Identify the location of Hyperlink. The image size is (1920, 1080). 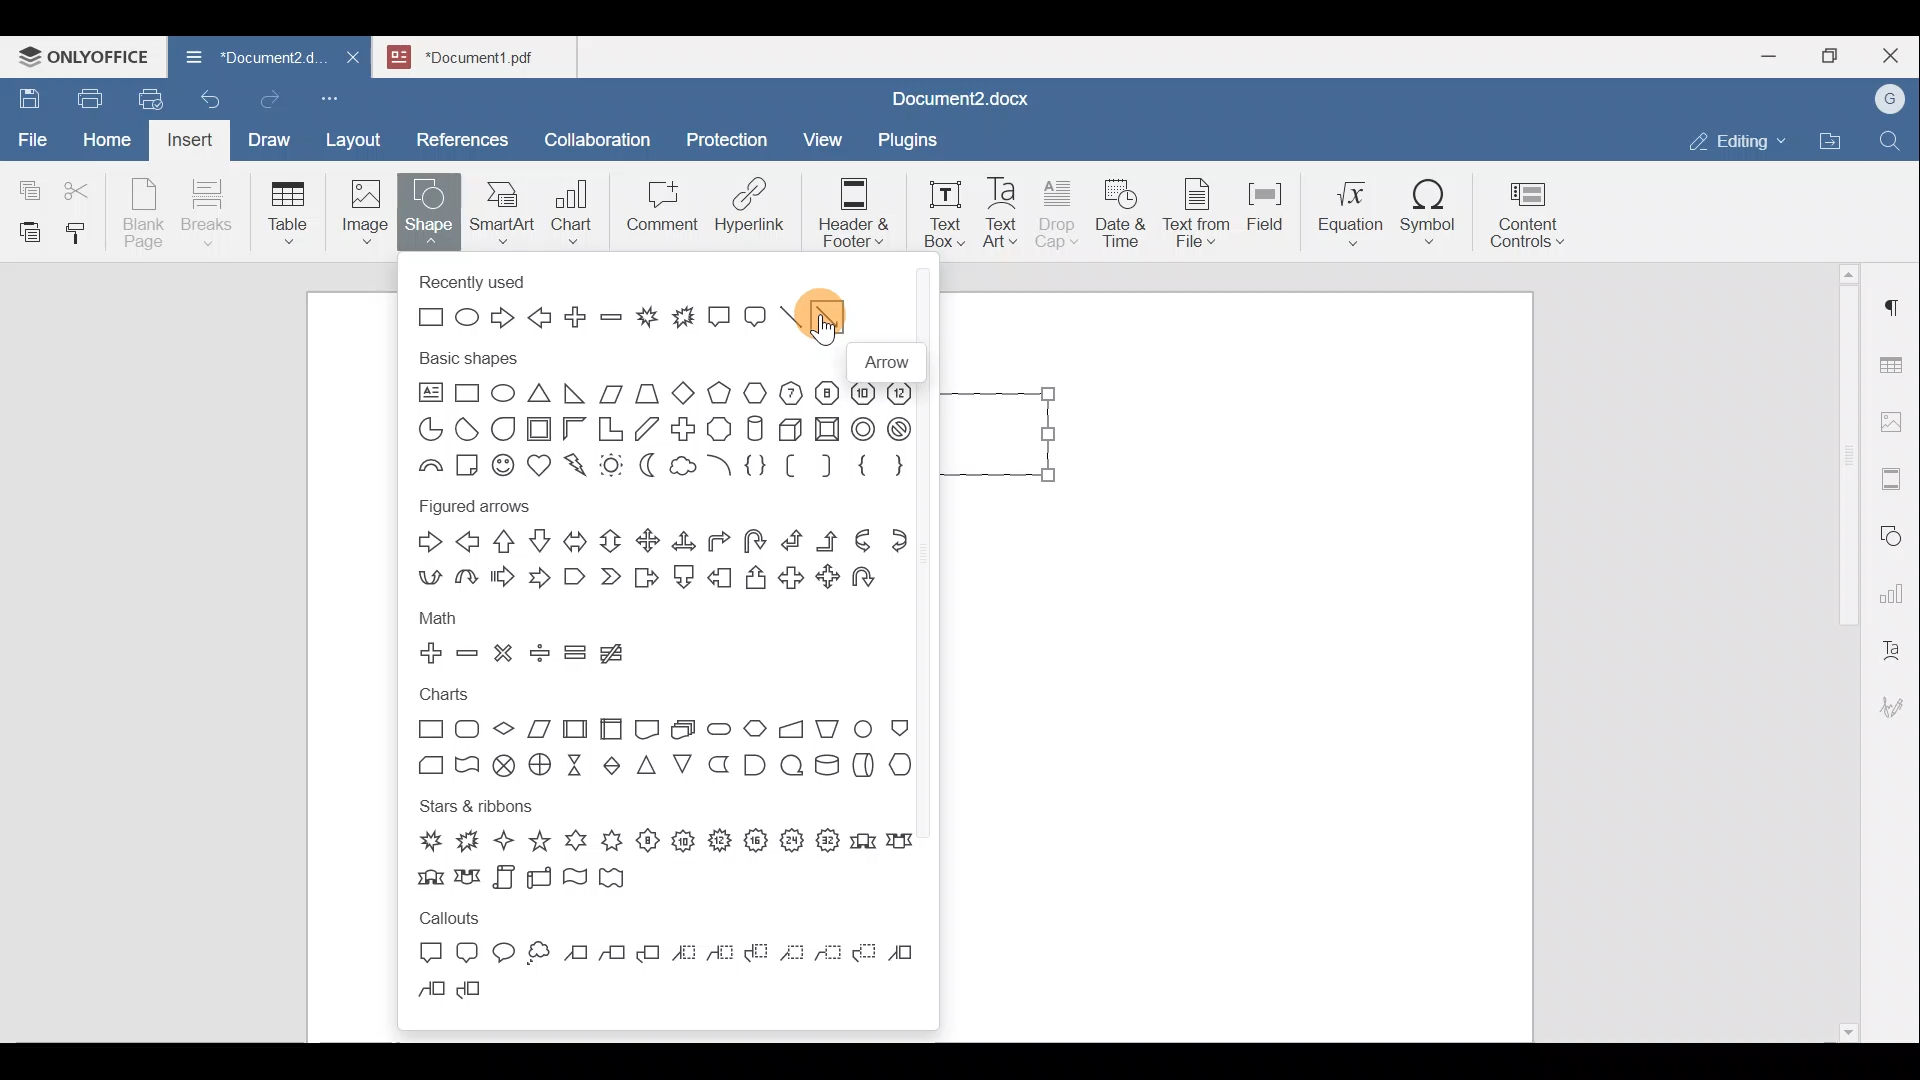
(756, 211).